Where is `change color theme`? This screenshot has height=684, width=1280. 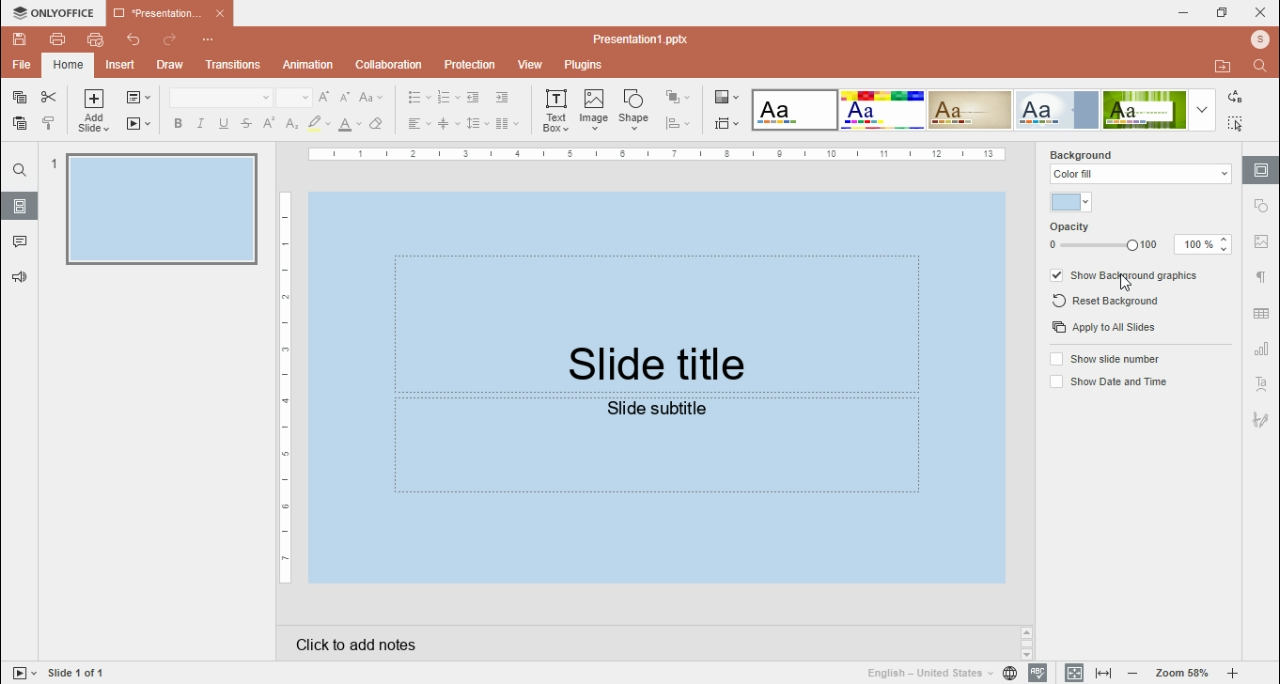
change color theme is located at coordinates (726, 97).